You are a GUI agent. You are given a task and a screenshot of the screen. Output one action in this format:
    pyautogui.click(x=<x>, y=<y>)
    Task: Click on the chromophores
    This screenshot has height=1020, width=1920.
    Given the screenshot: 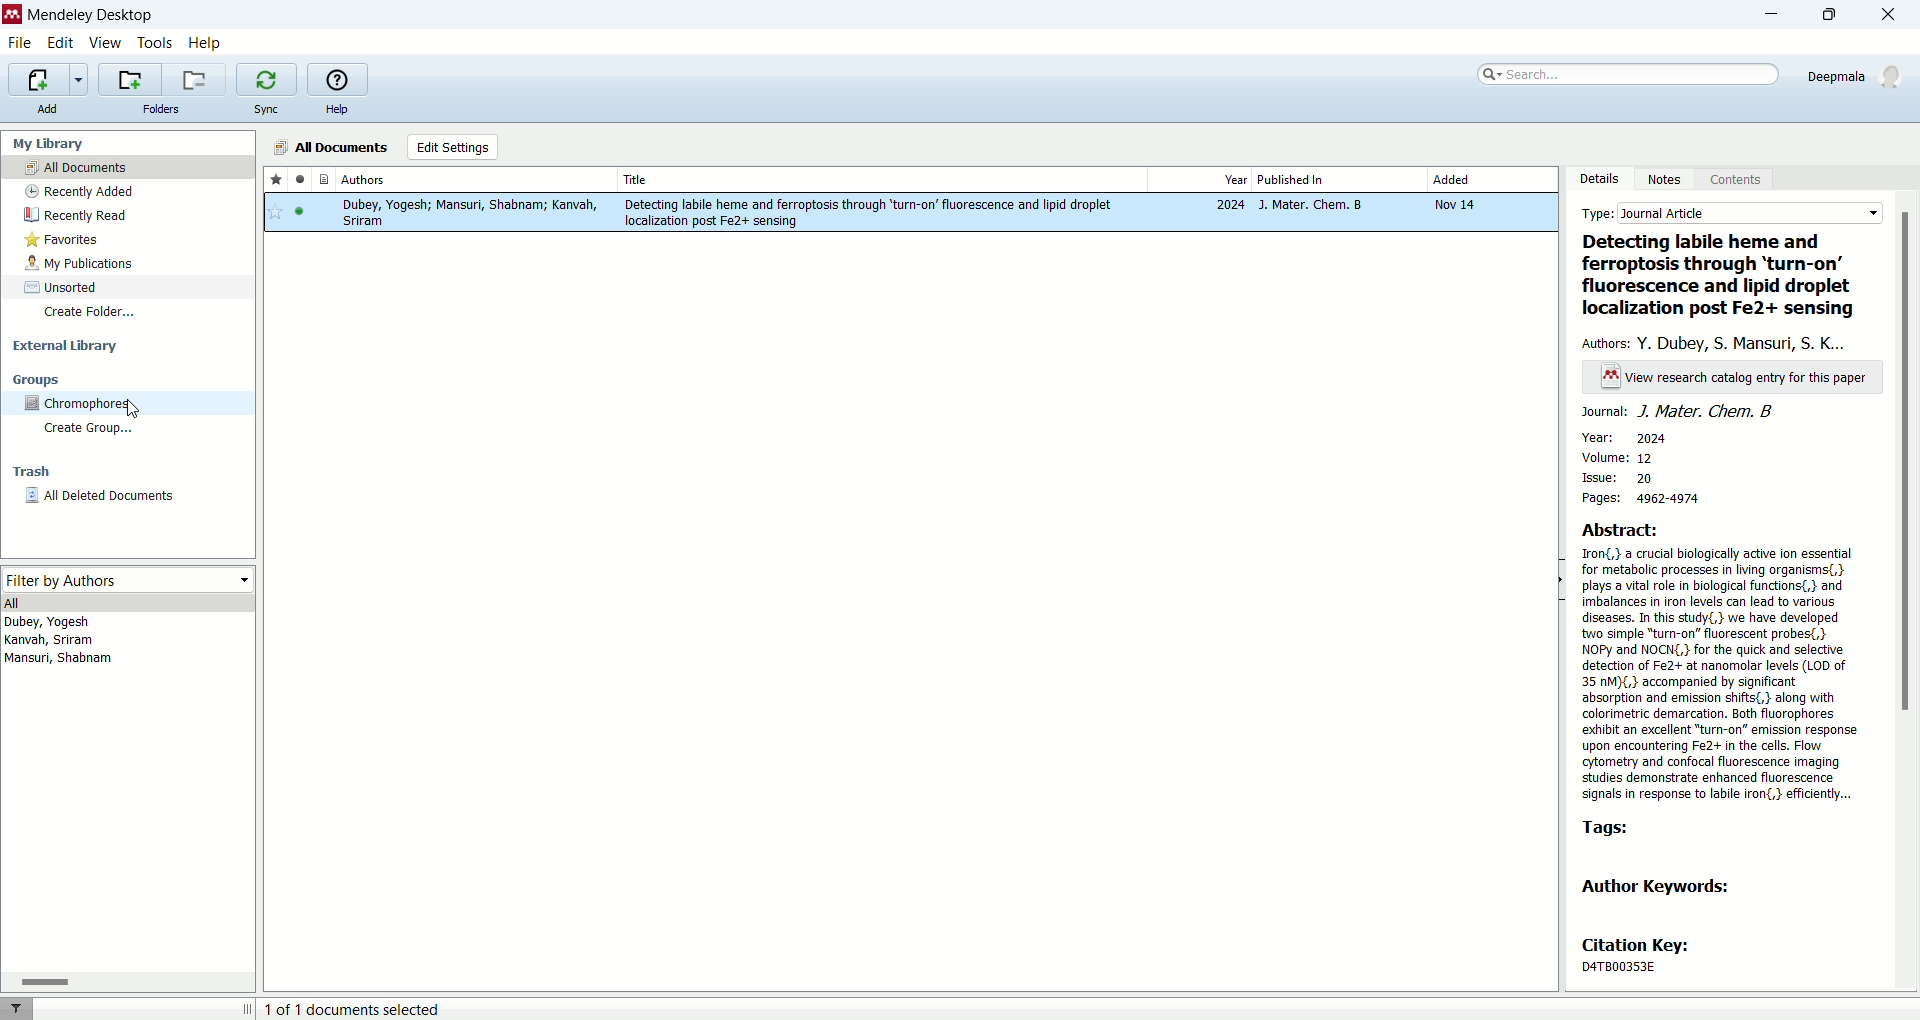 What is the action you would take?
    pyautogui.click(x=80, y=403)
    